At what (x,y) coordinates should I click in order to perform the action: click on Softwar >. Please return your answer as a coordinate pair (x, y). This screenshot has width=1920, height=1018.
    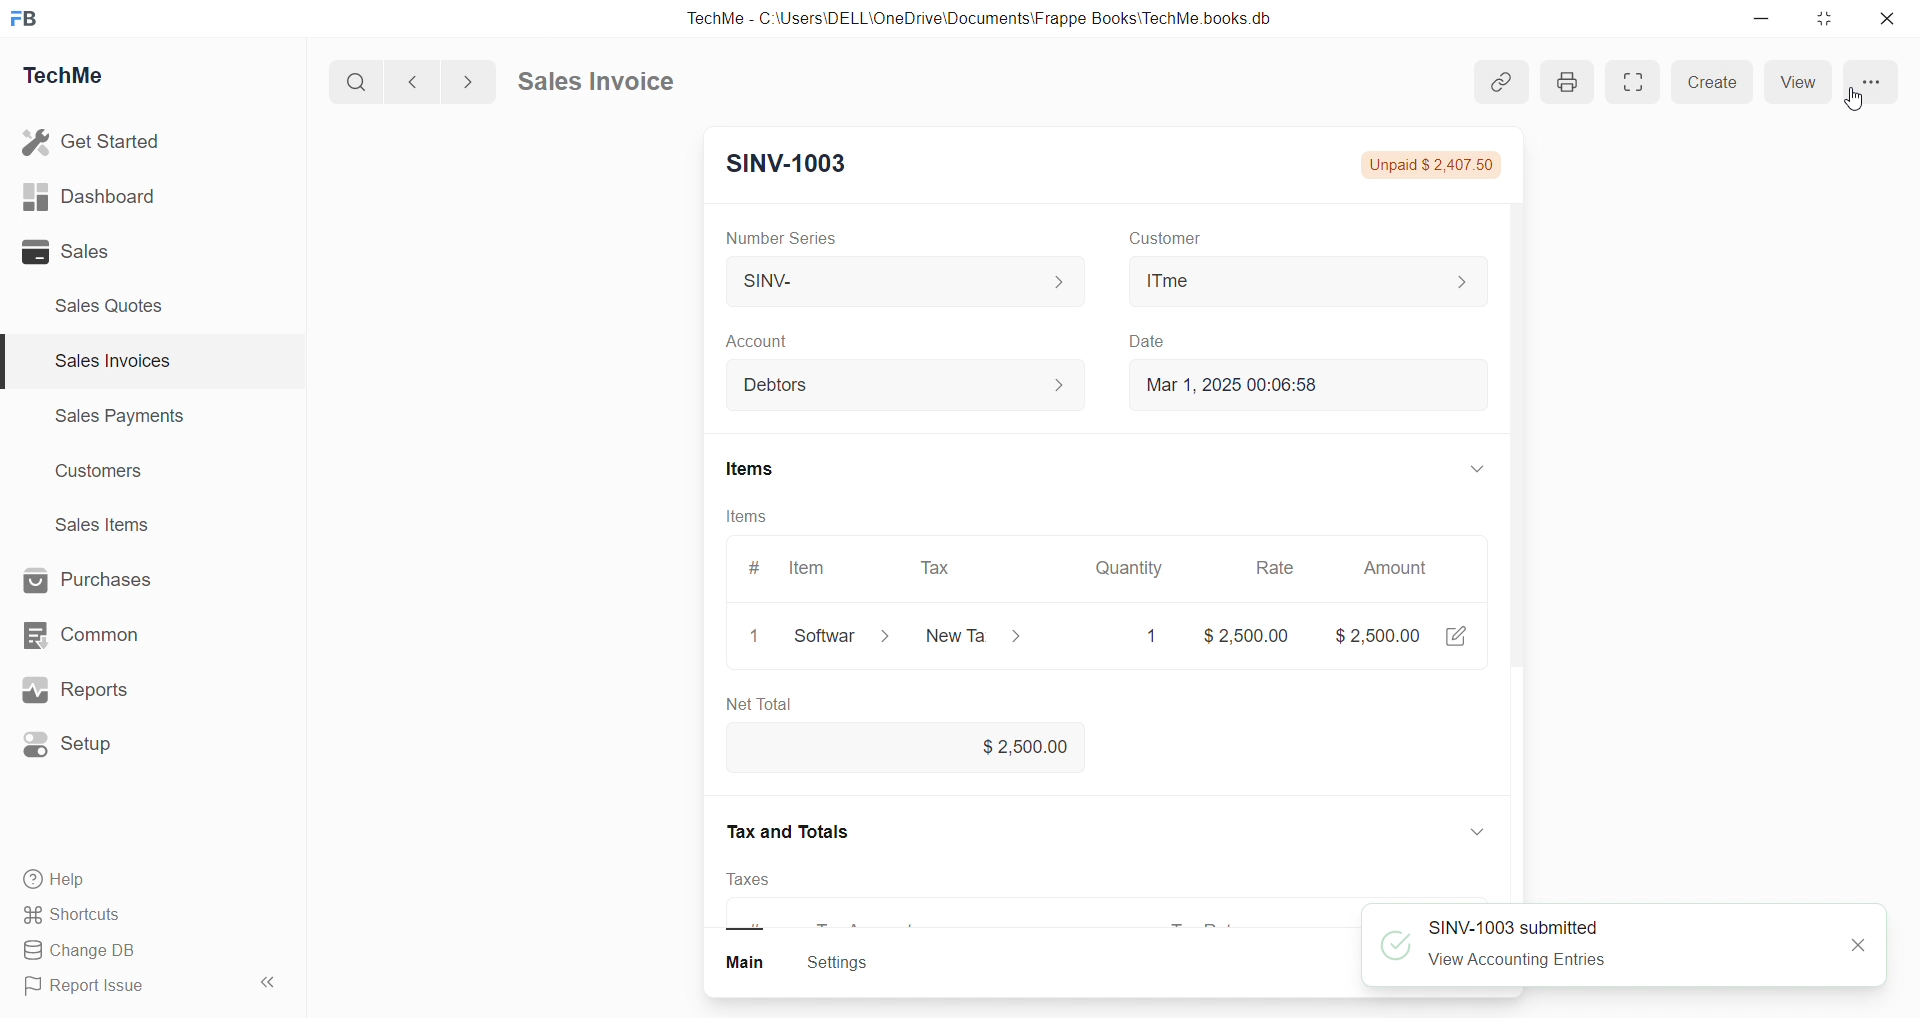
    Looking at the image, I should click on (840, 637).